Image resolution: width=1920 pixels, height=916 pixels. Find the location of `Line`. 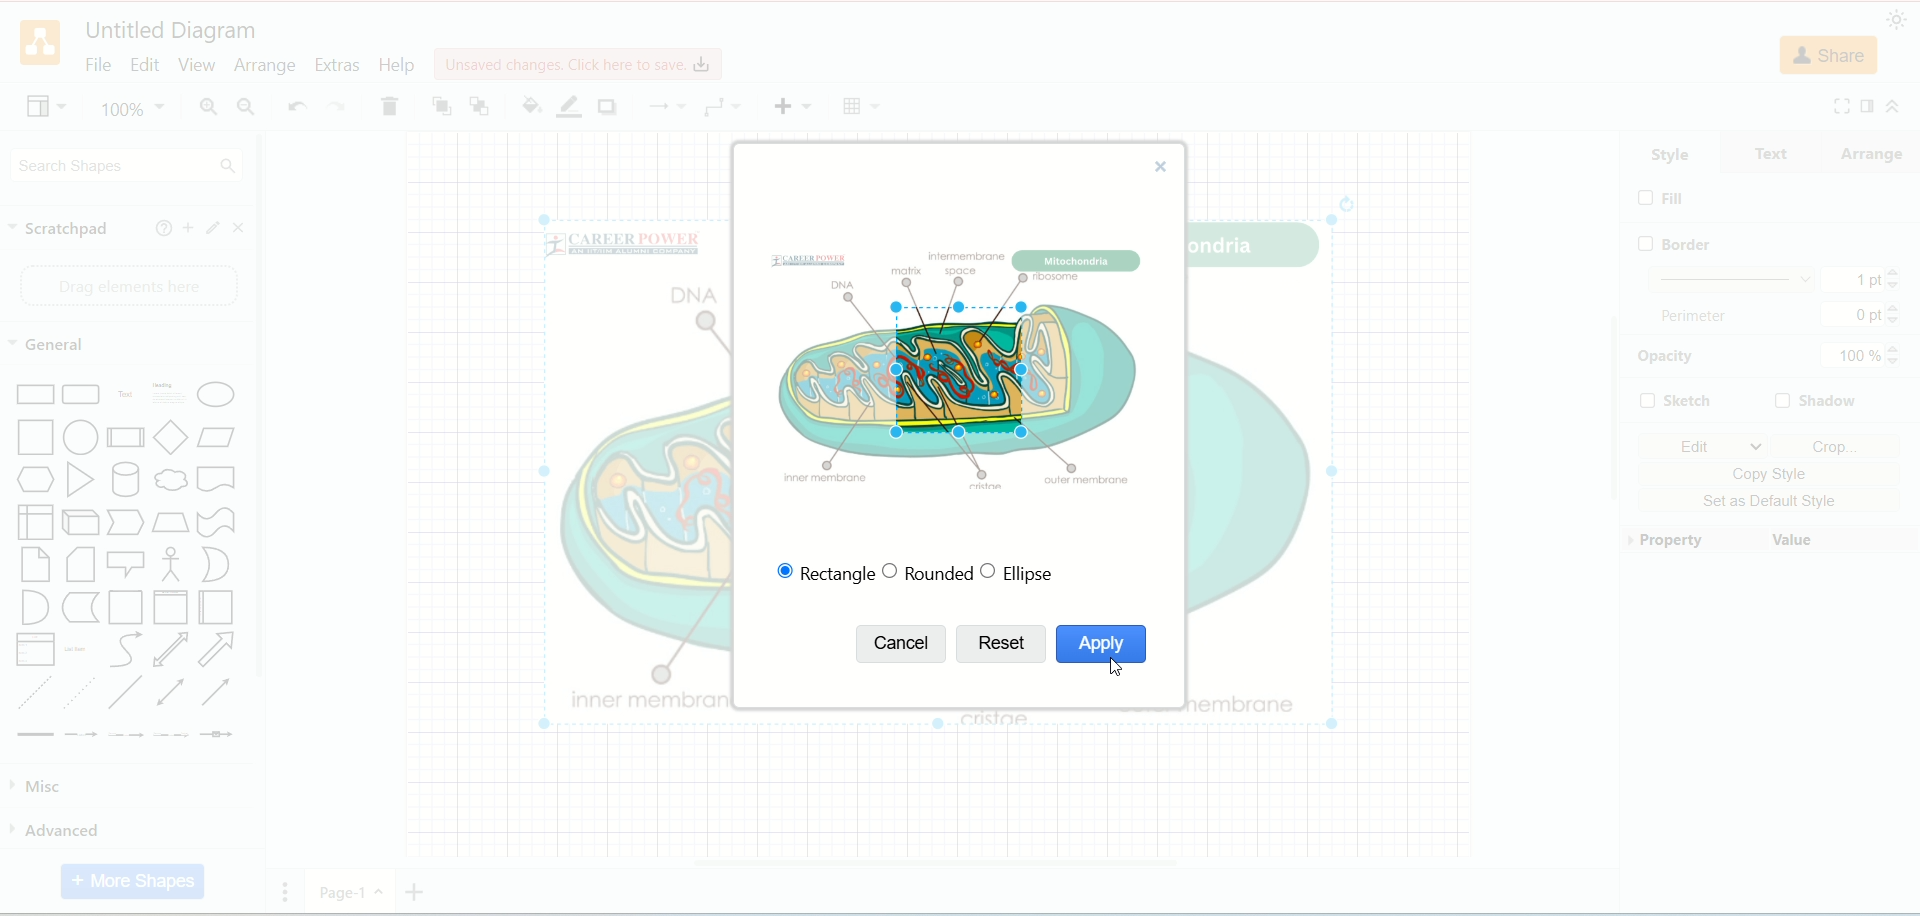

Line is located at coordinates (127, 696).